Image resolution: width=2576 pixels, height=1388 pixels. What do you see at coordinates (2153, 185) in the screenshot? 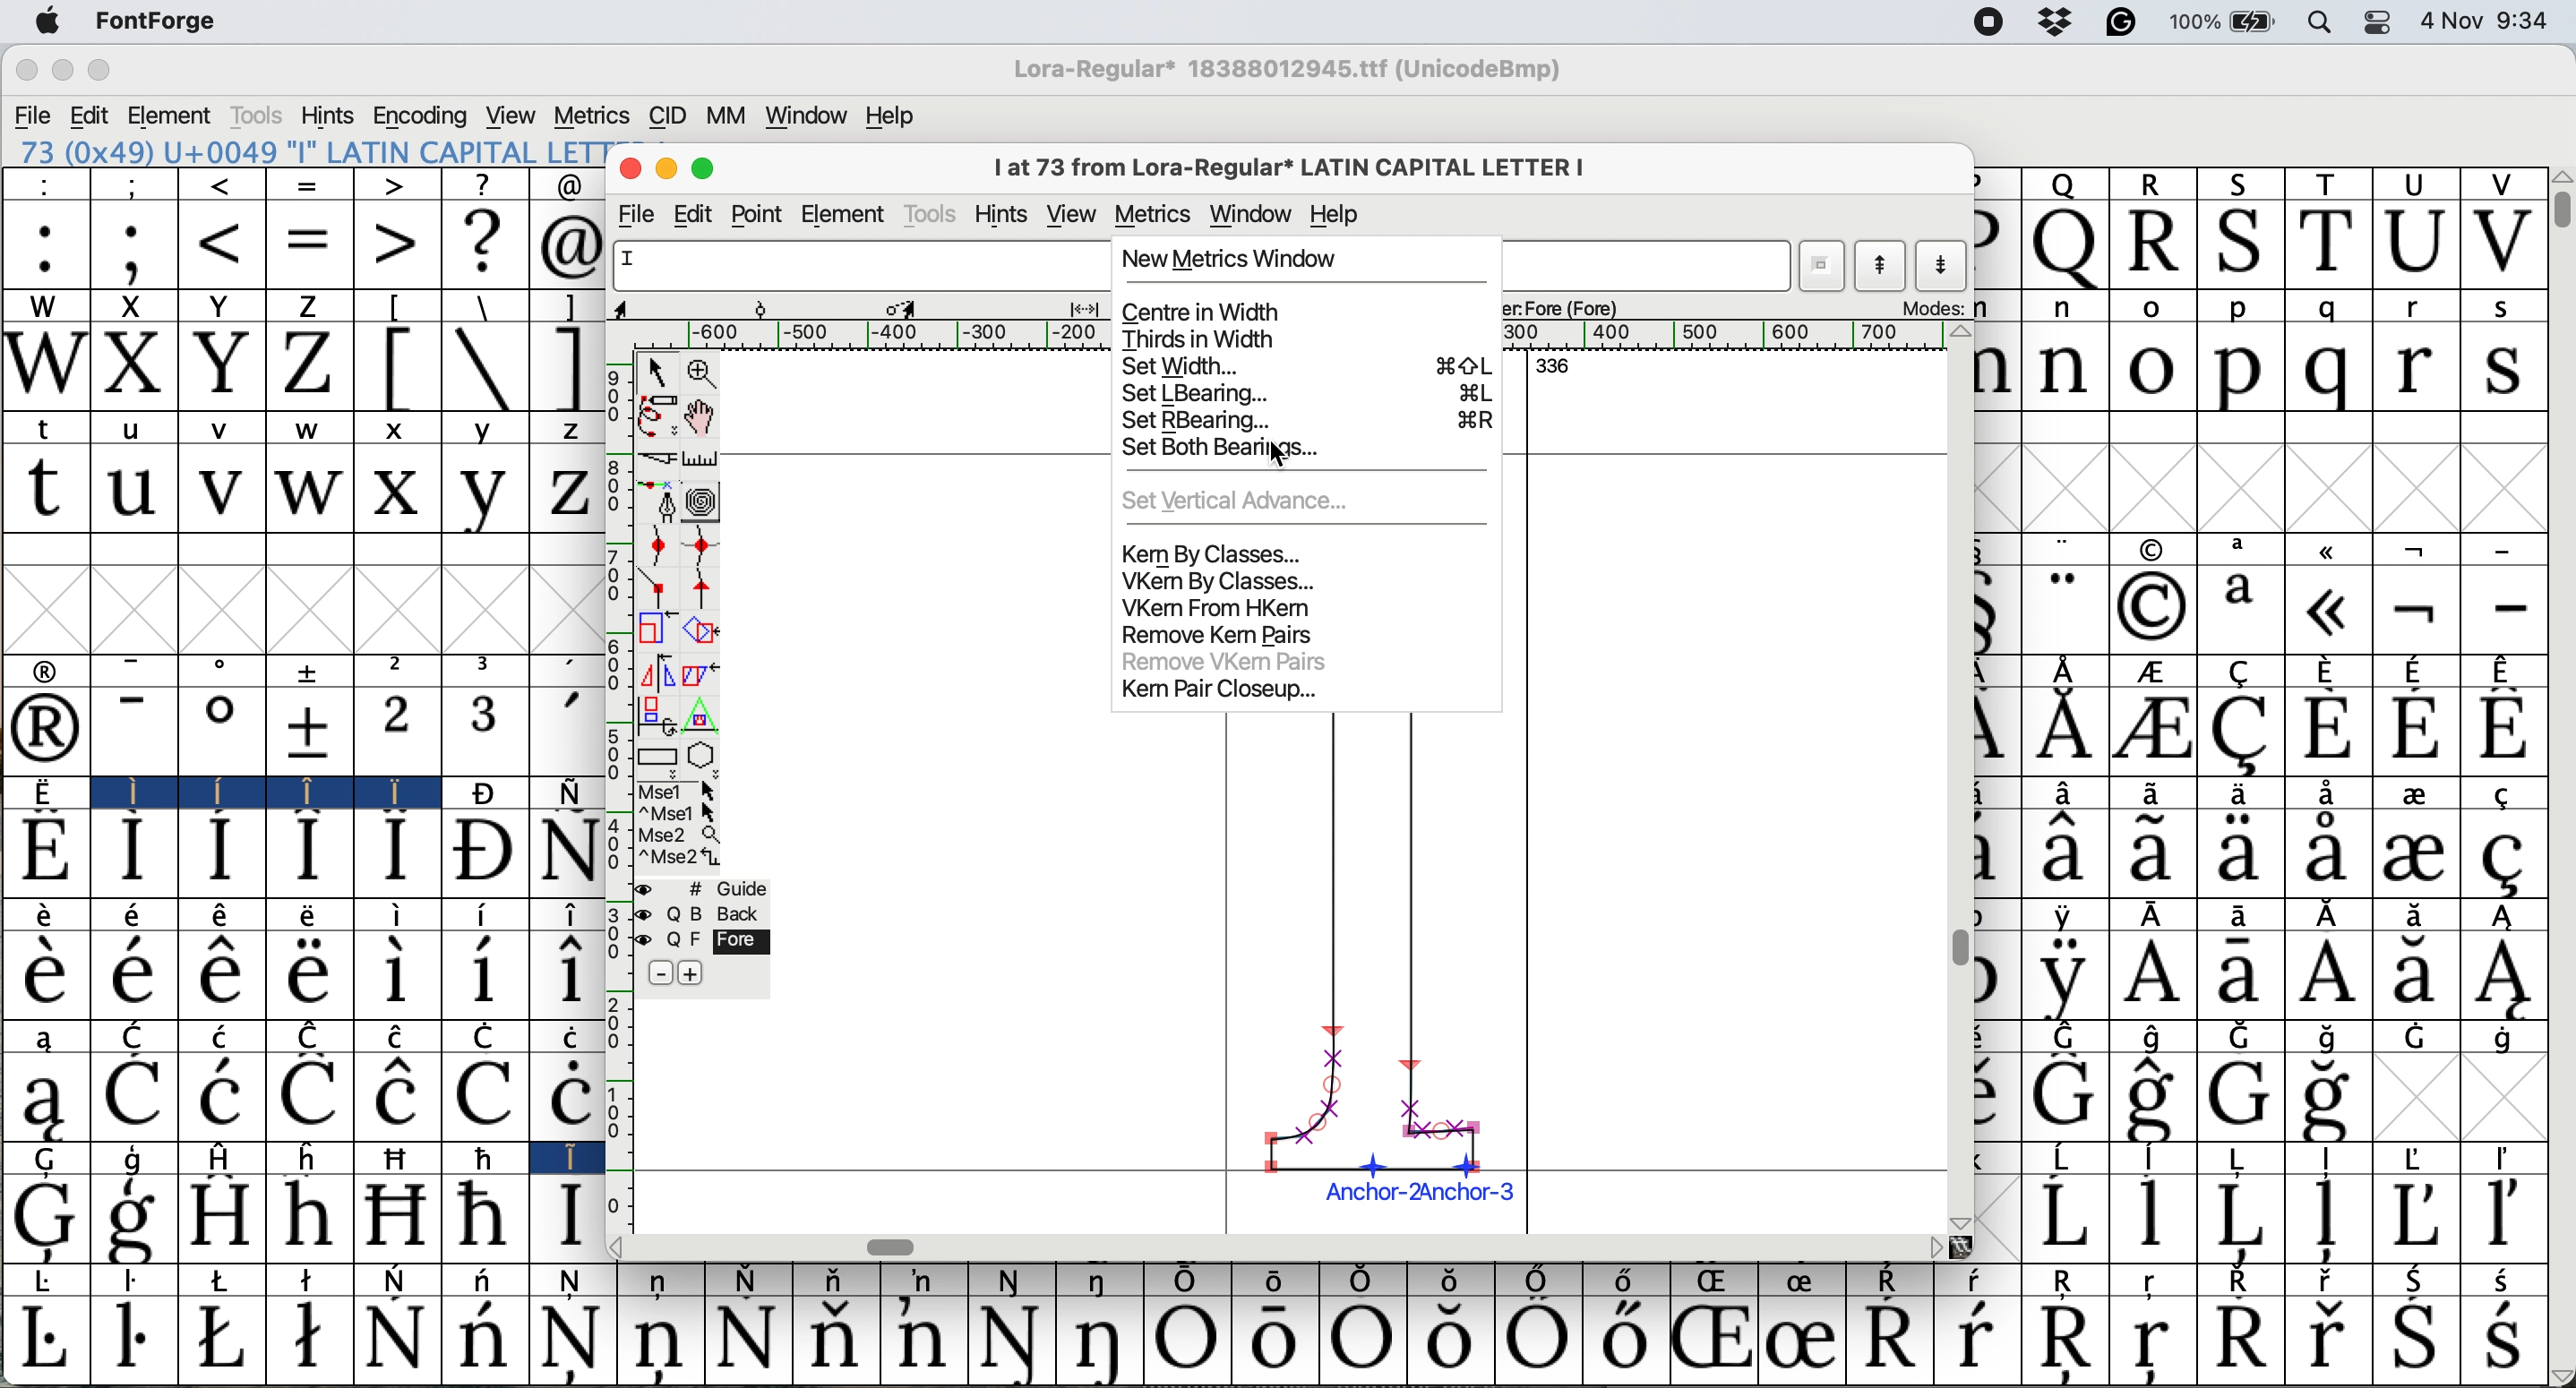
I see `R` at bounding box center [2153, 185].